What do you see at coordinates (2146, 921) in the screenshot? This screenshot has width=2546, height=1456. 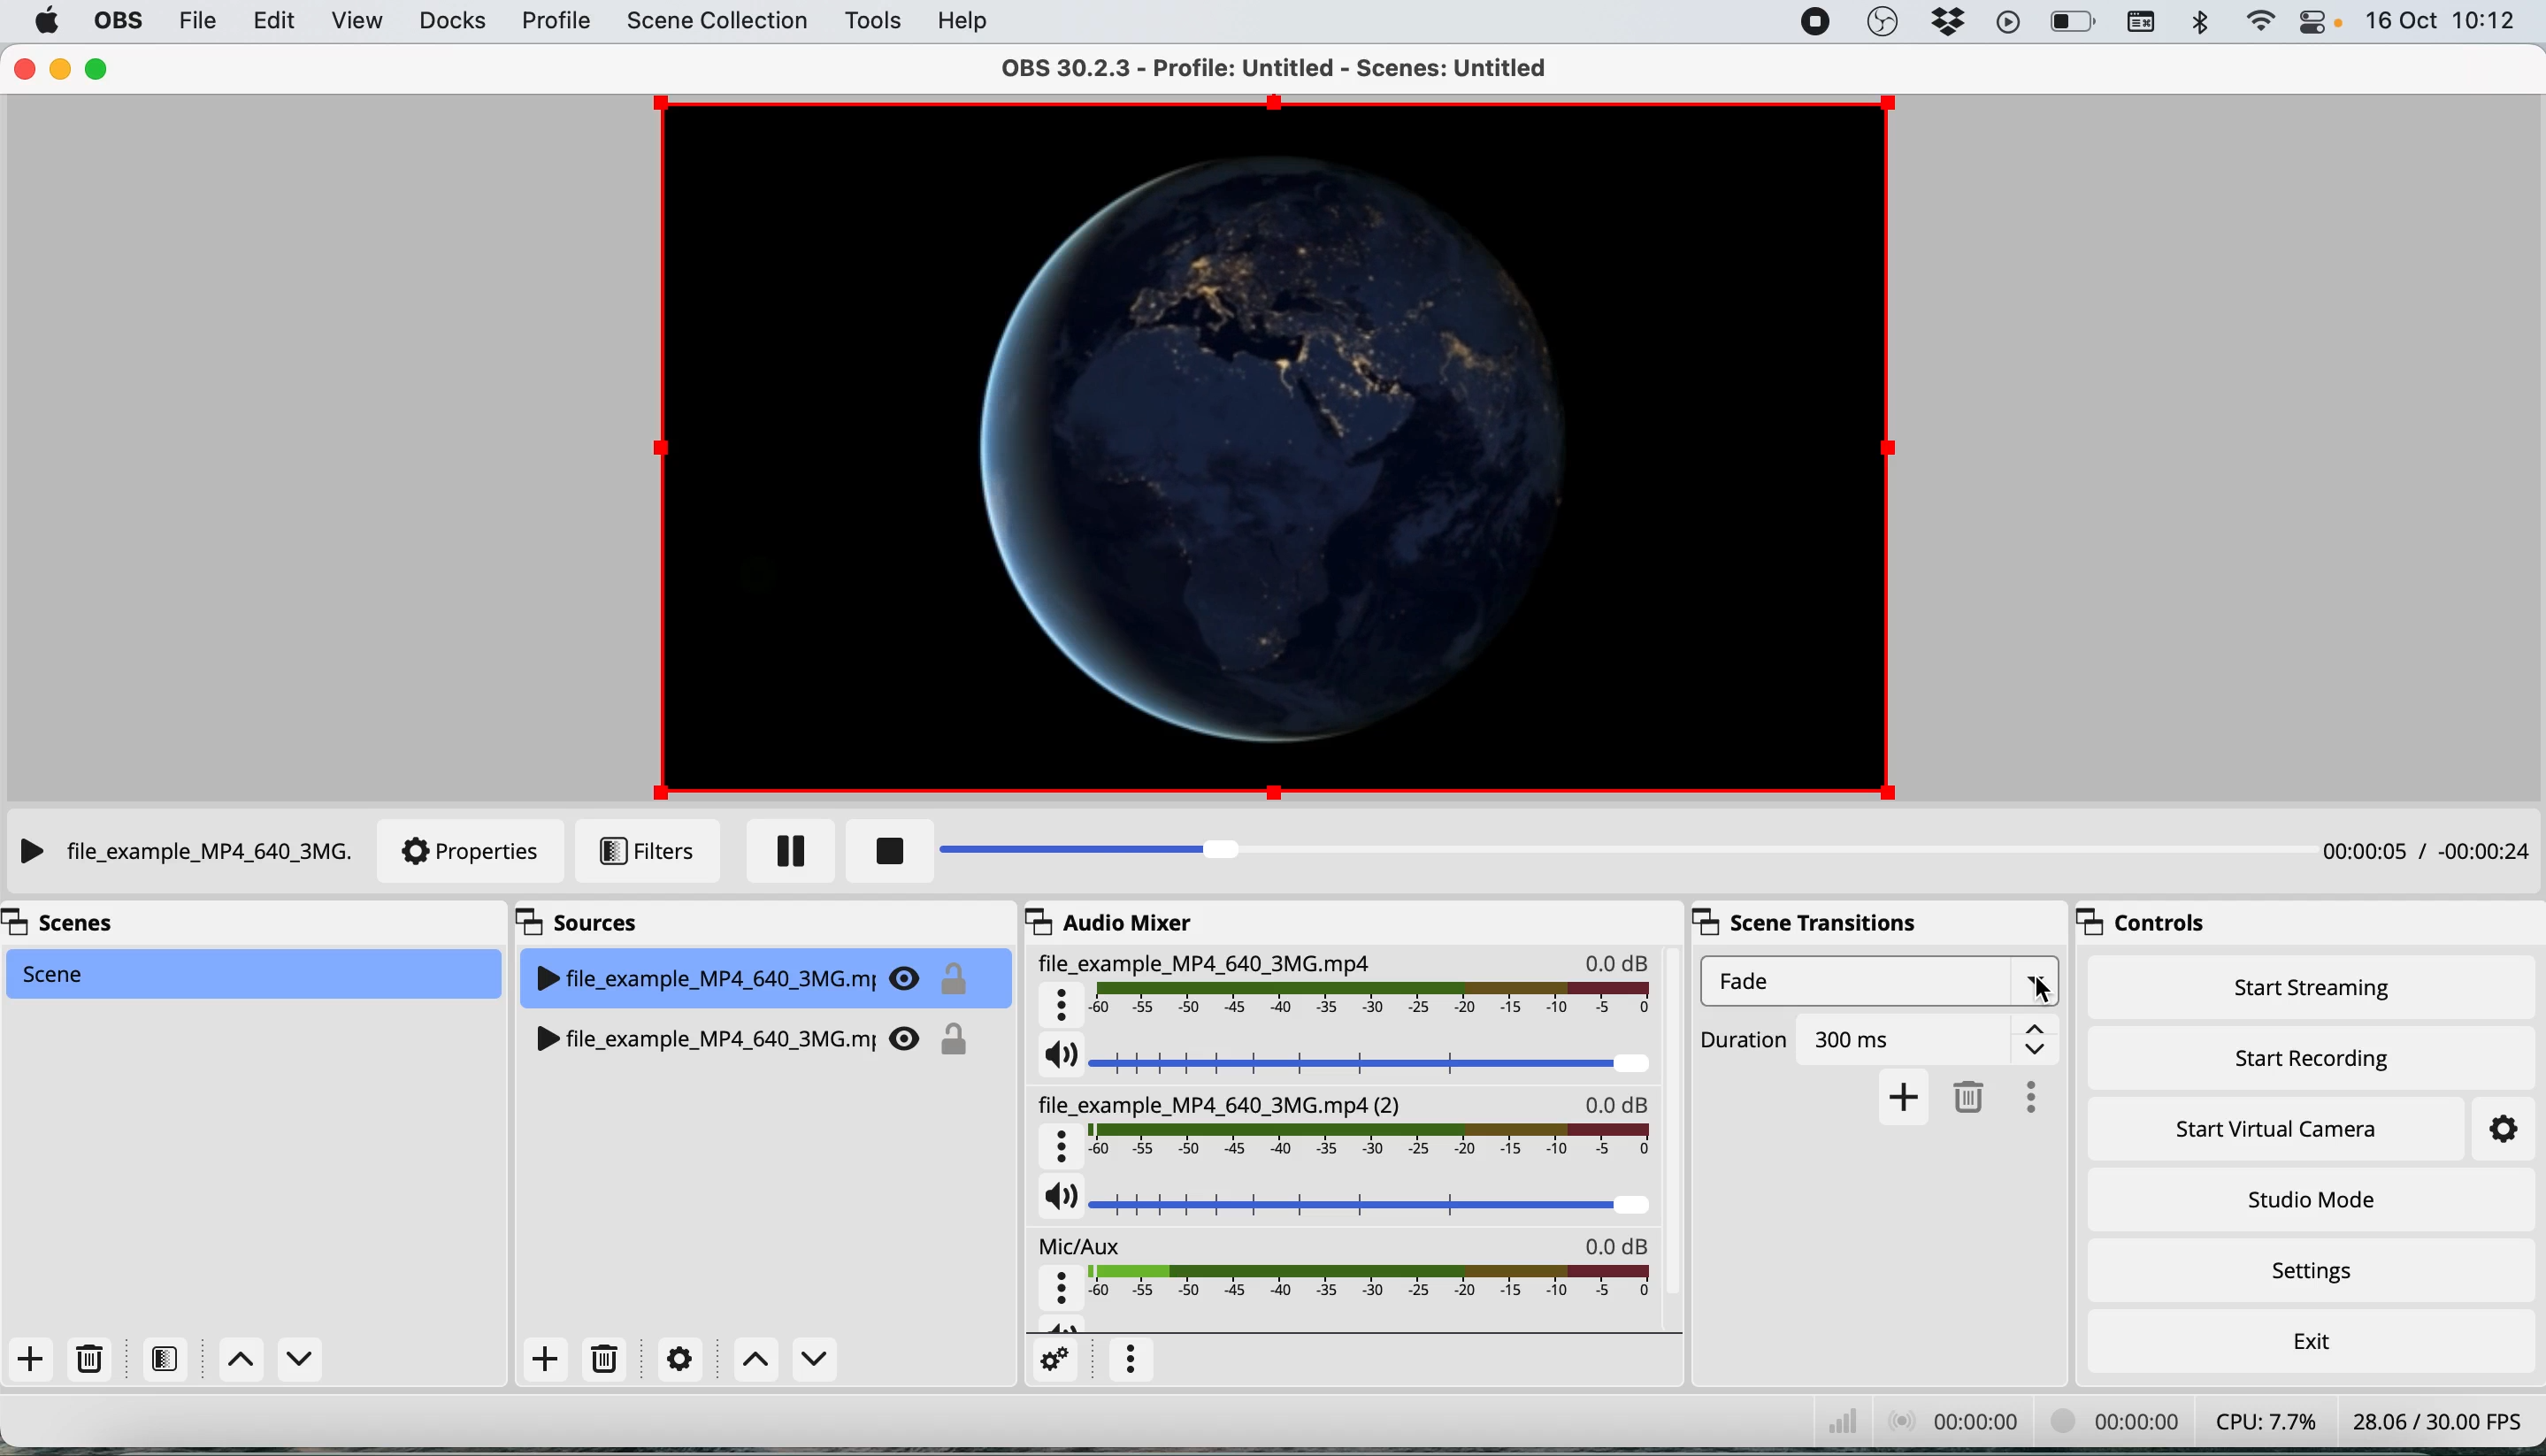 I see `controls` at bounding box center [2146, 921].